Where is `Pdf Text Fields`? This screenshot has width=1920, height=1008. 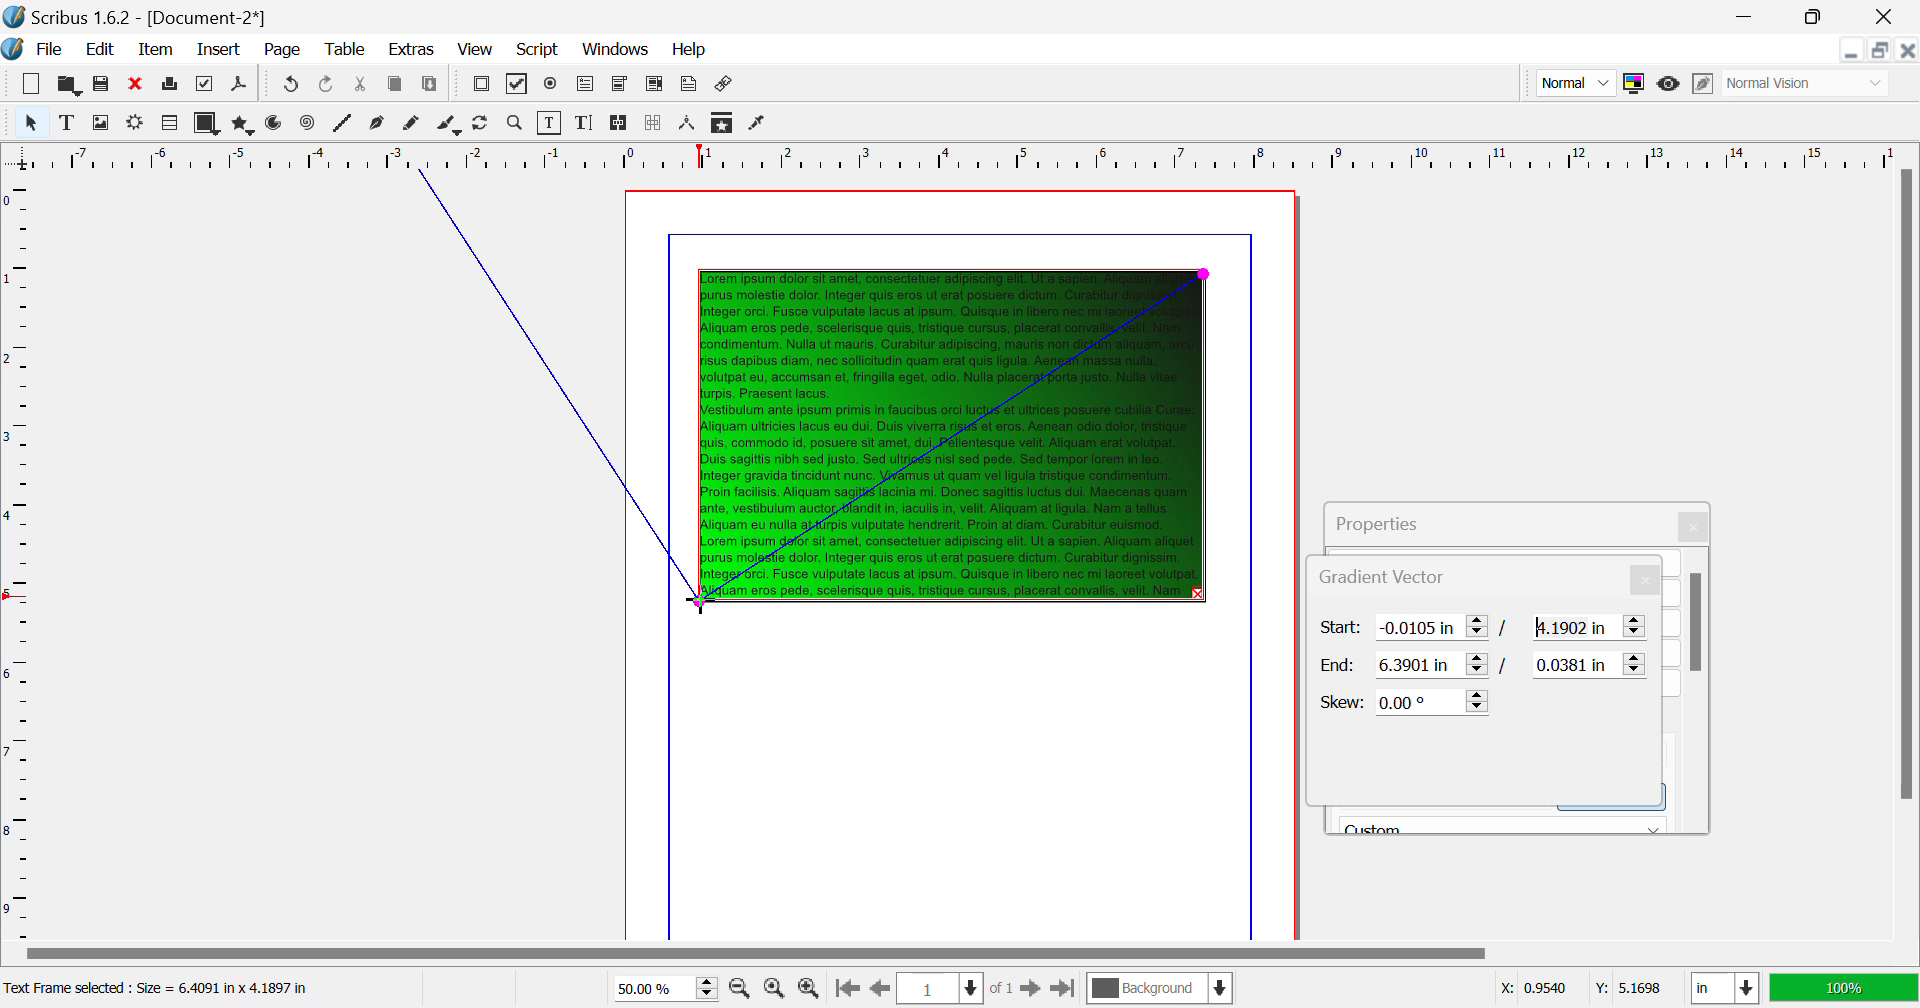
Pdf Text Fields is located at coordinates (586, 85).